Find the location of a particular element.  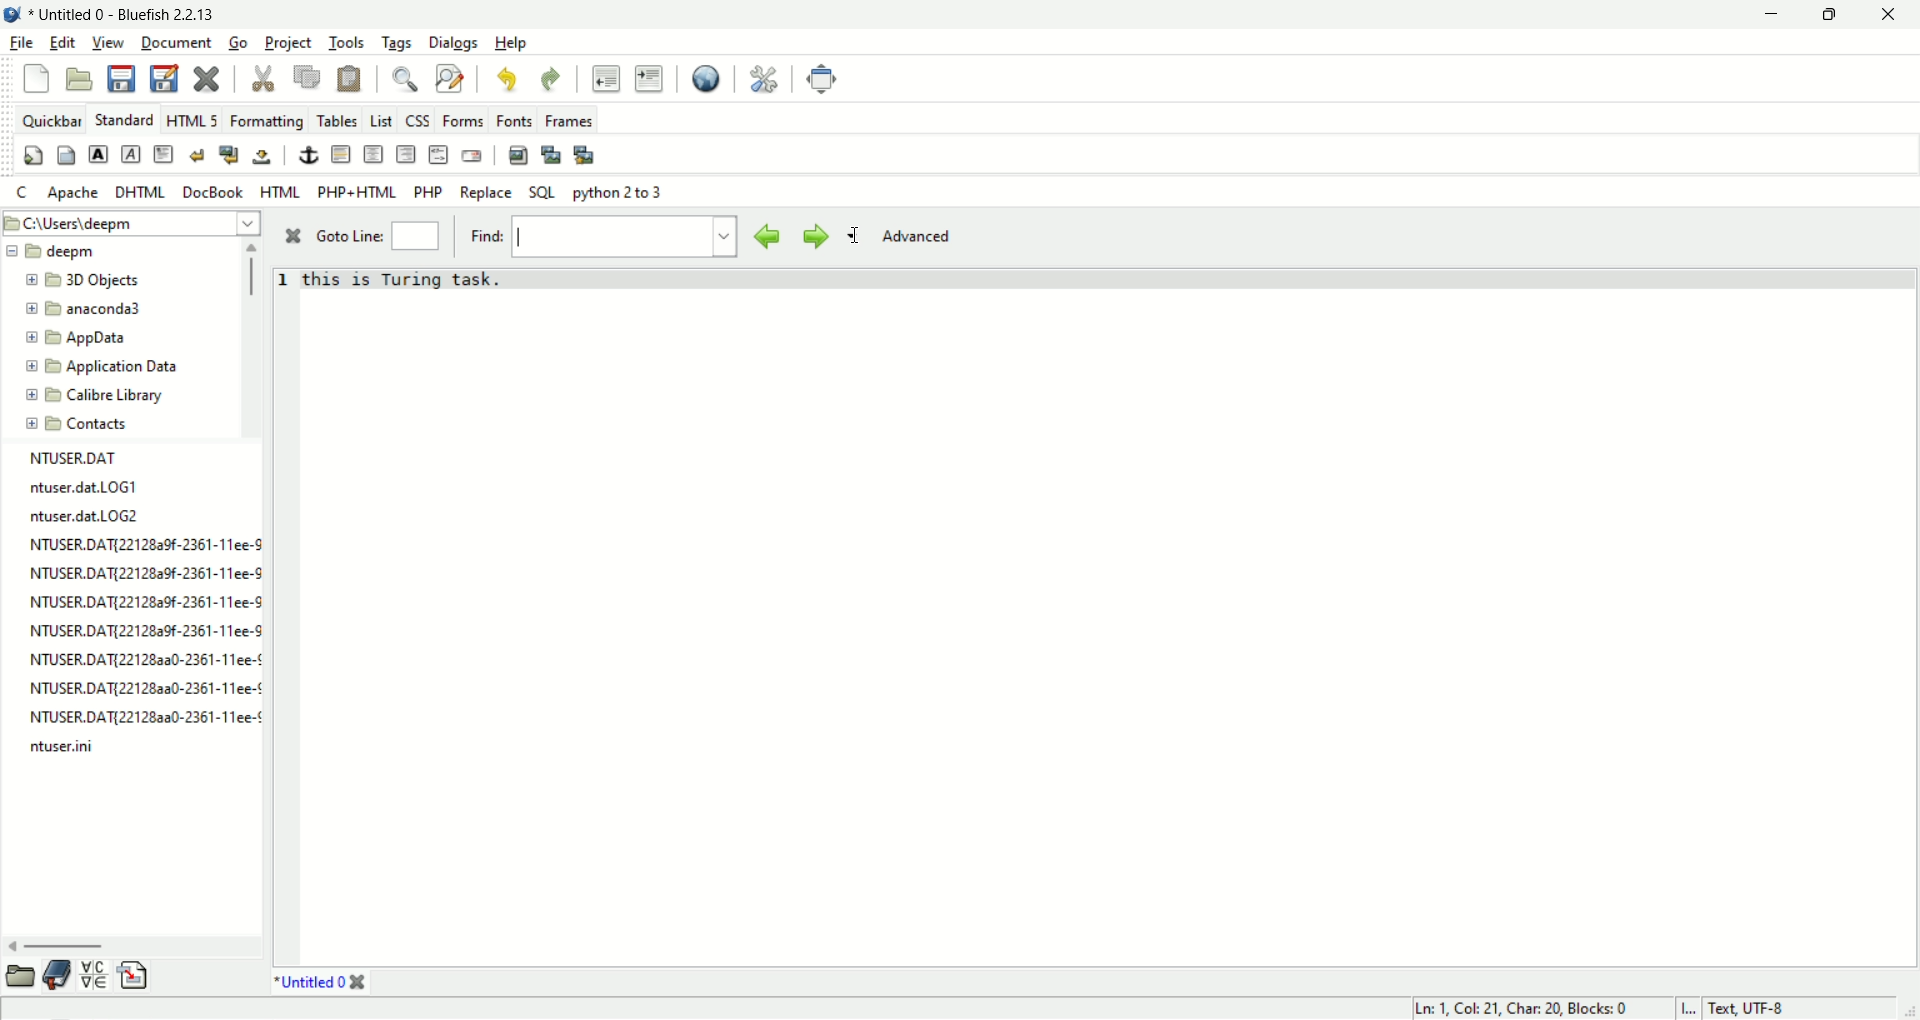

find previous is located at coordinates (768, 237).